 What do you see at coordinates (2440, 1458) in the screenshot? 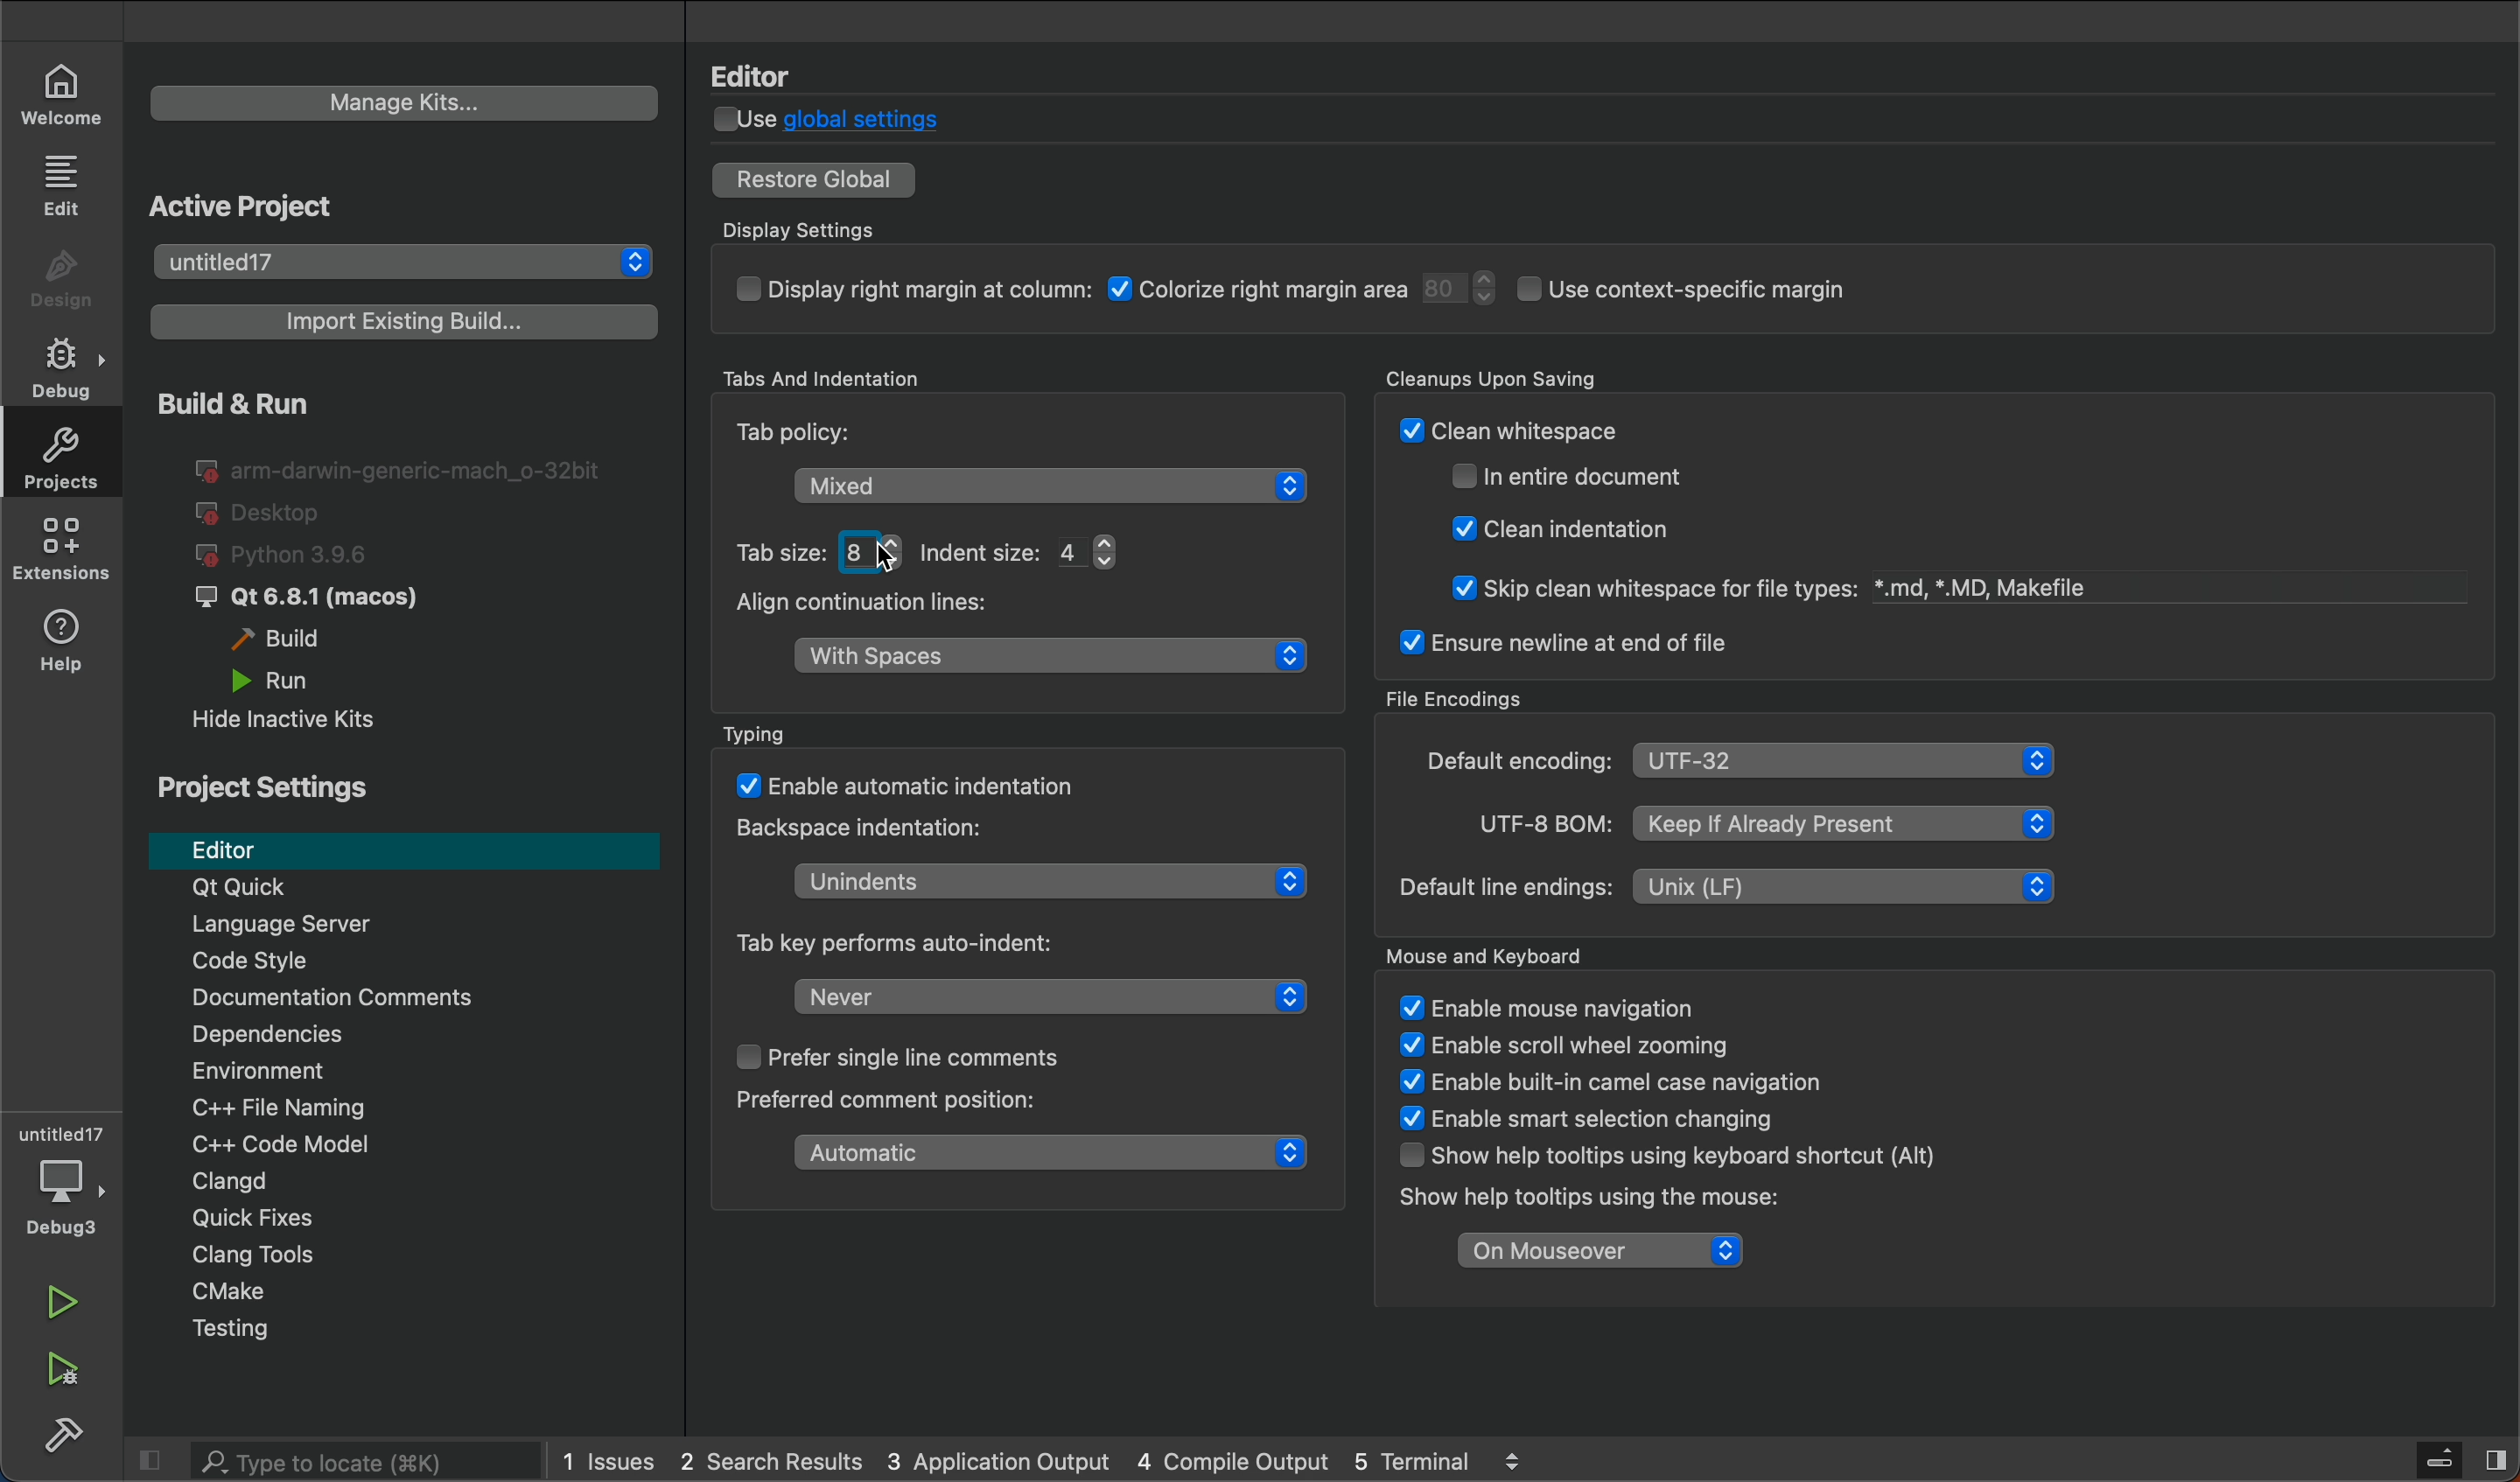
I see `Server` at bounding box center [2440, 1458].